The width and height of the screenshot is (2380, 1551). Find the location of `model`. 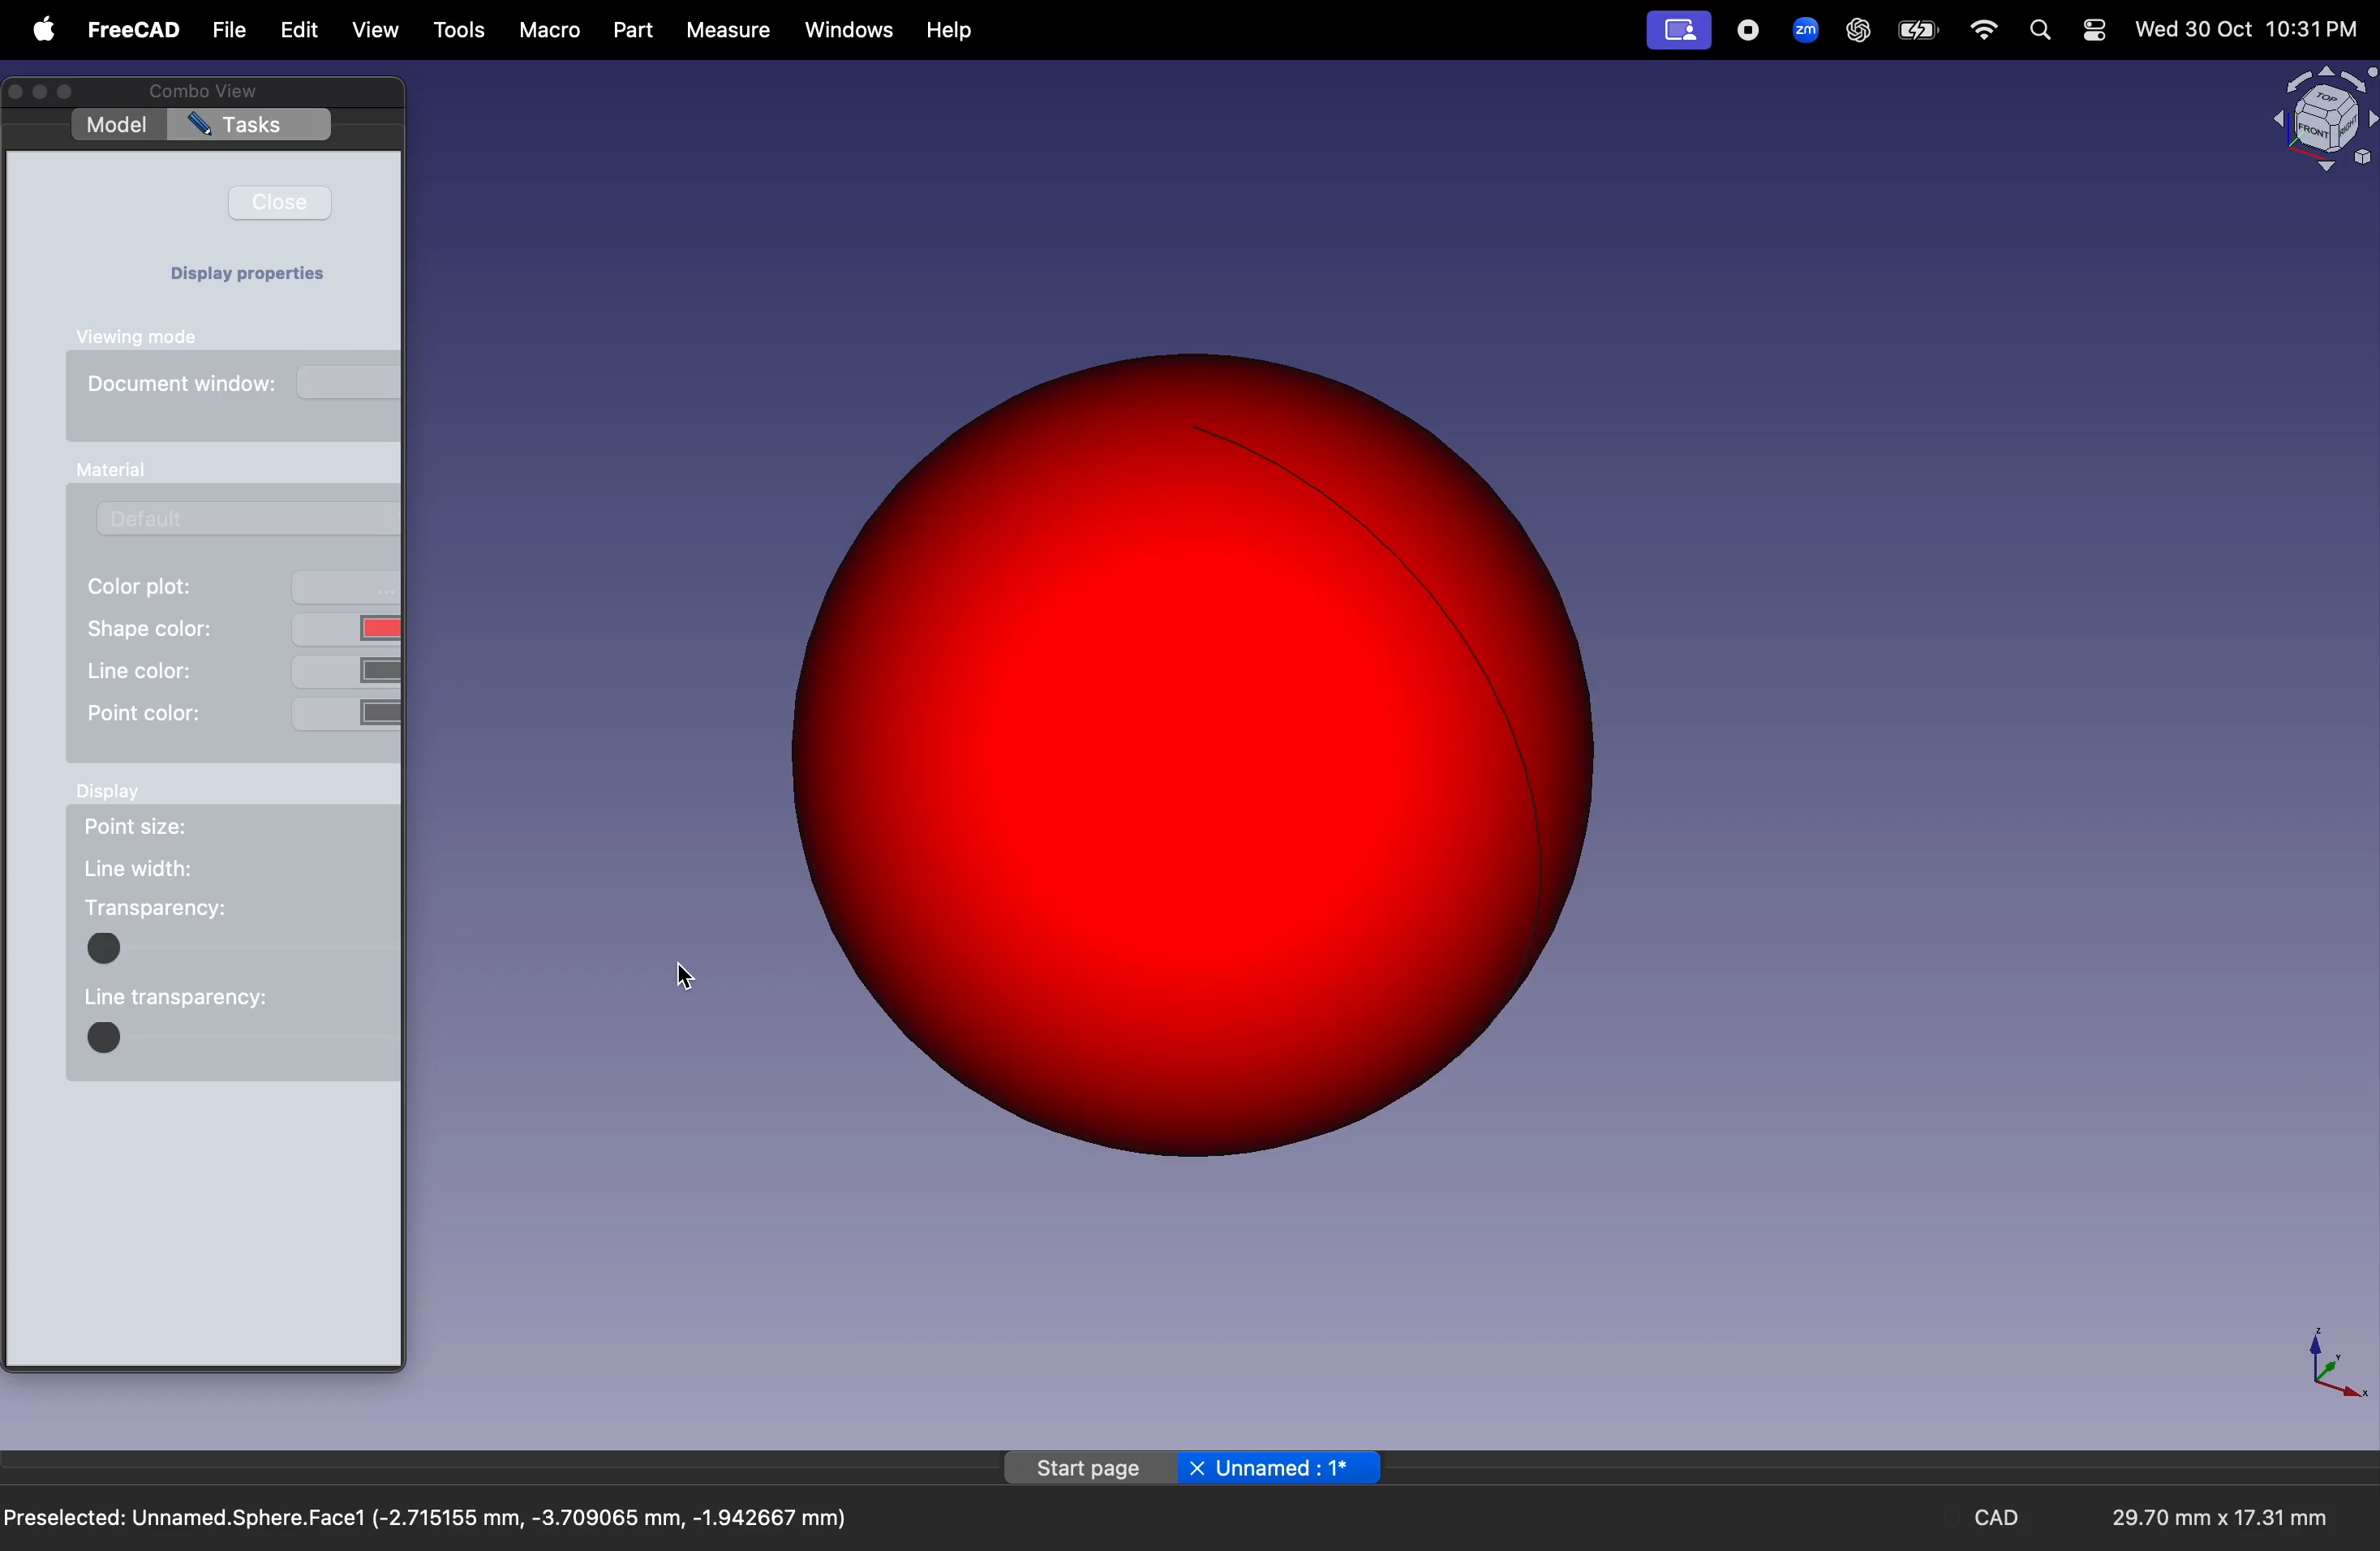

model is located at coordinates (116, 125).